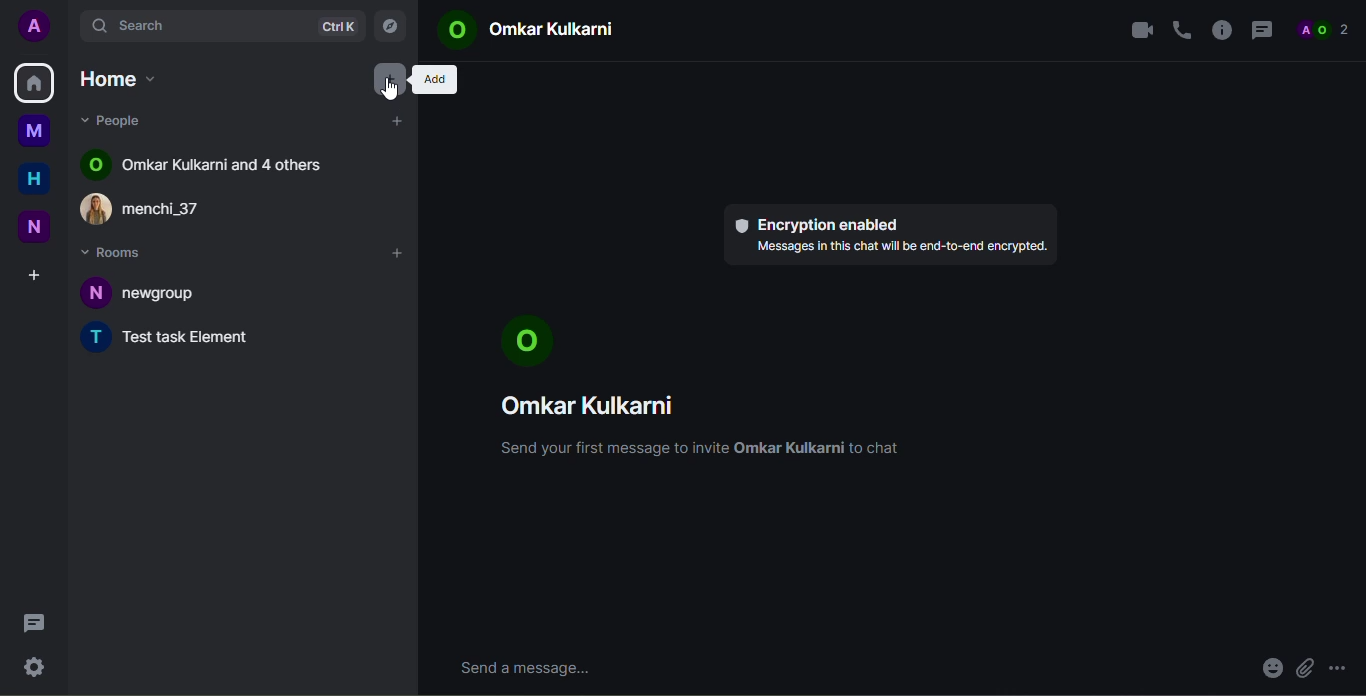 Image resolution: width=1366 pixels, height=696 pixels. Describe the element at coordinates (400, 254) in the screenshot. I see `add` at that location.